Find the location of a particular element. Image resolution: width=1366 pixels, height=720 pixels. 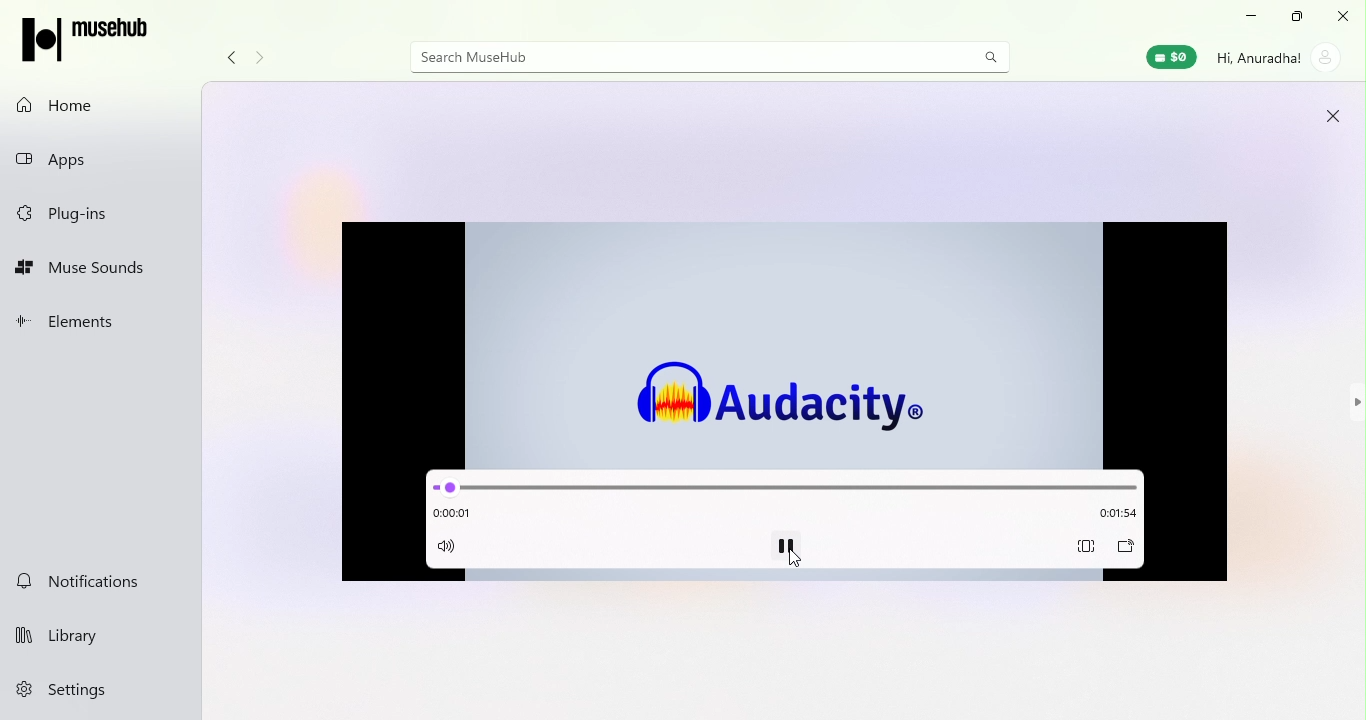

Time is located at coordinates (457, 513).